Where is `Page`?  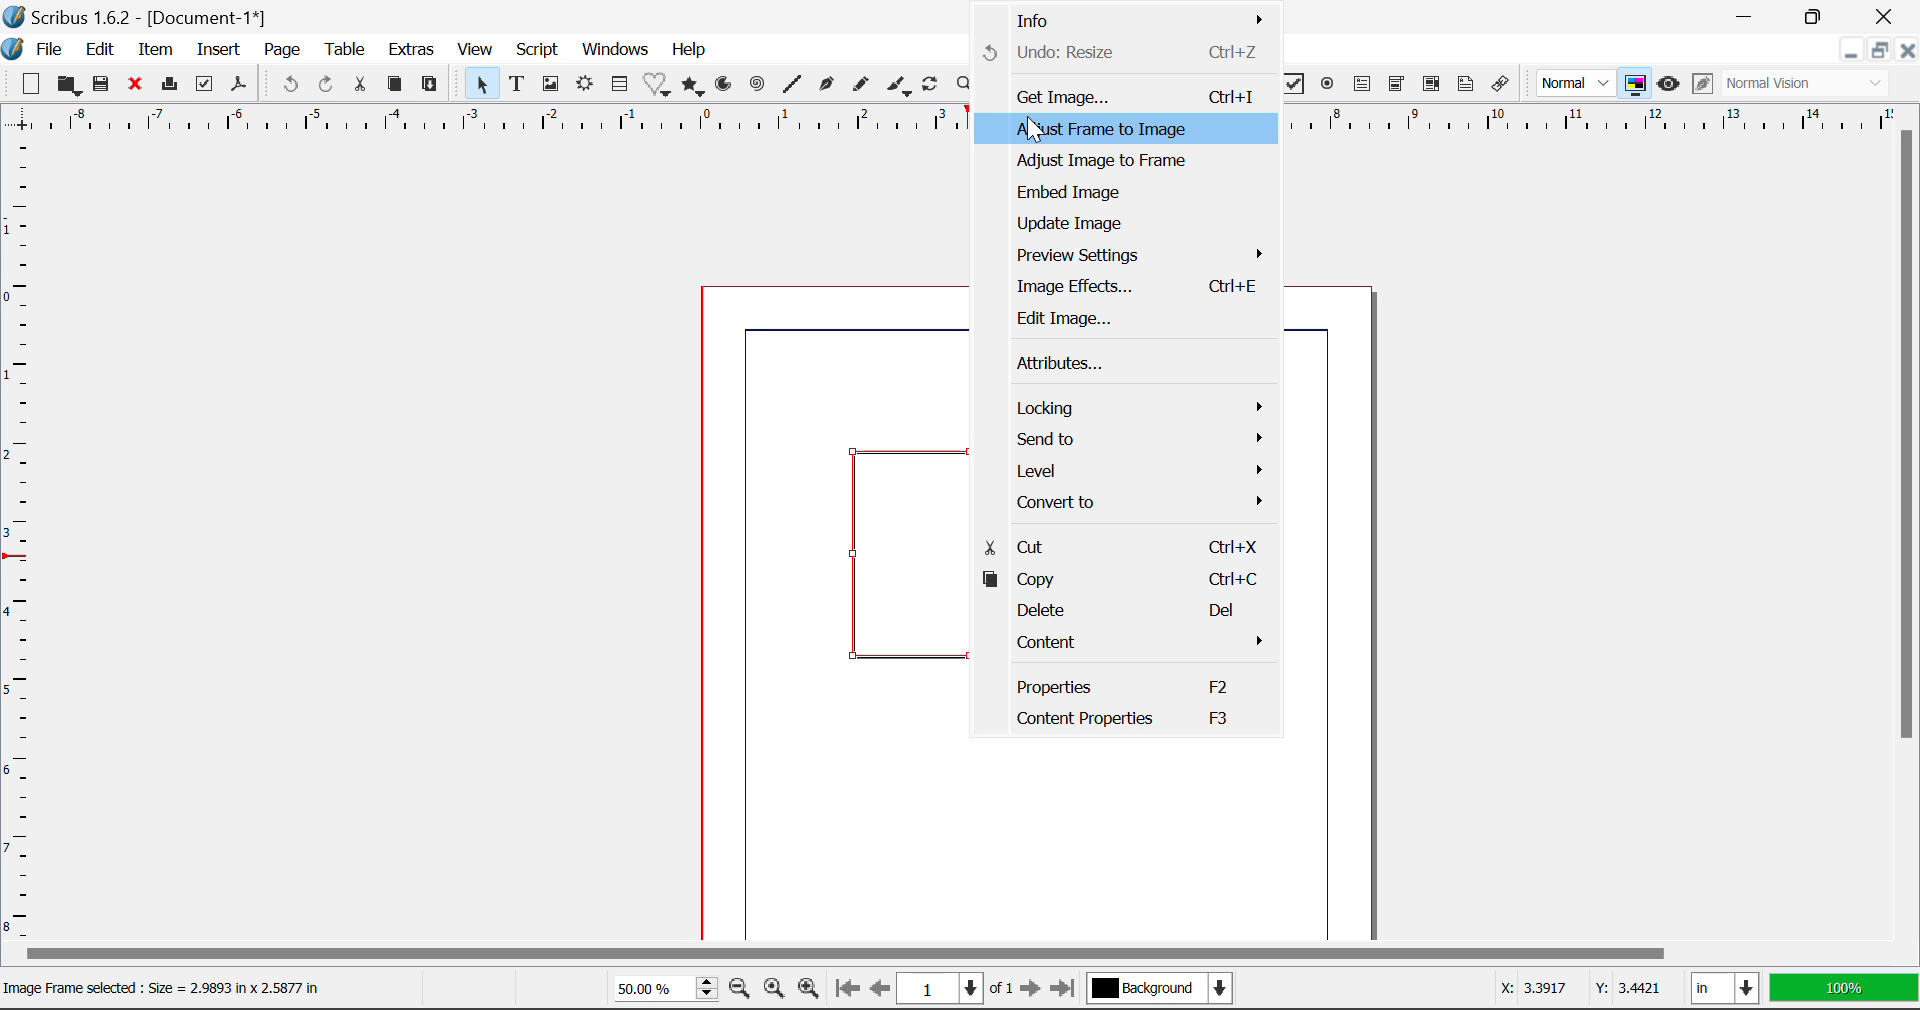
Page is located at coordinates (281, 50).